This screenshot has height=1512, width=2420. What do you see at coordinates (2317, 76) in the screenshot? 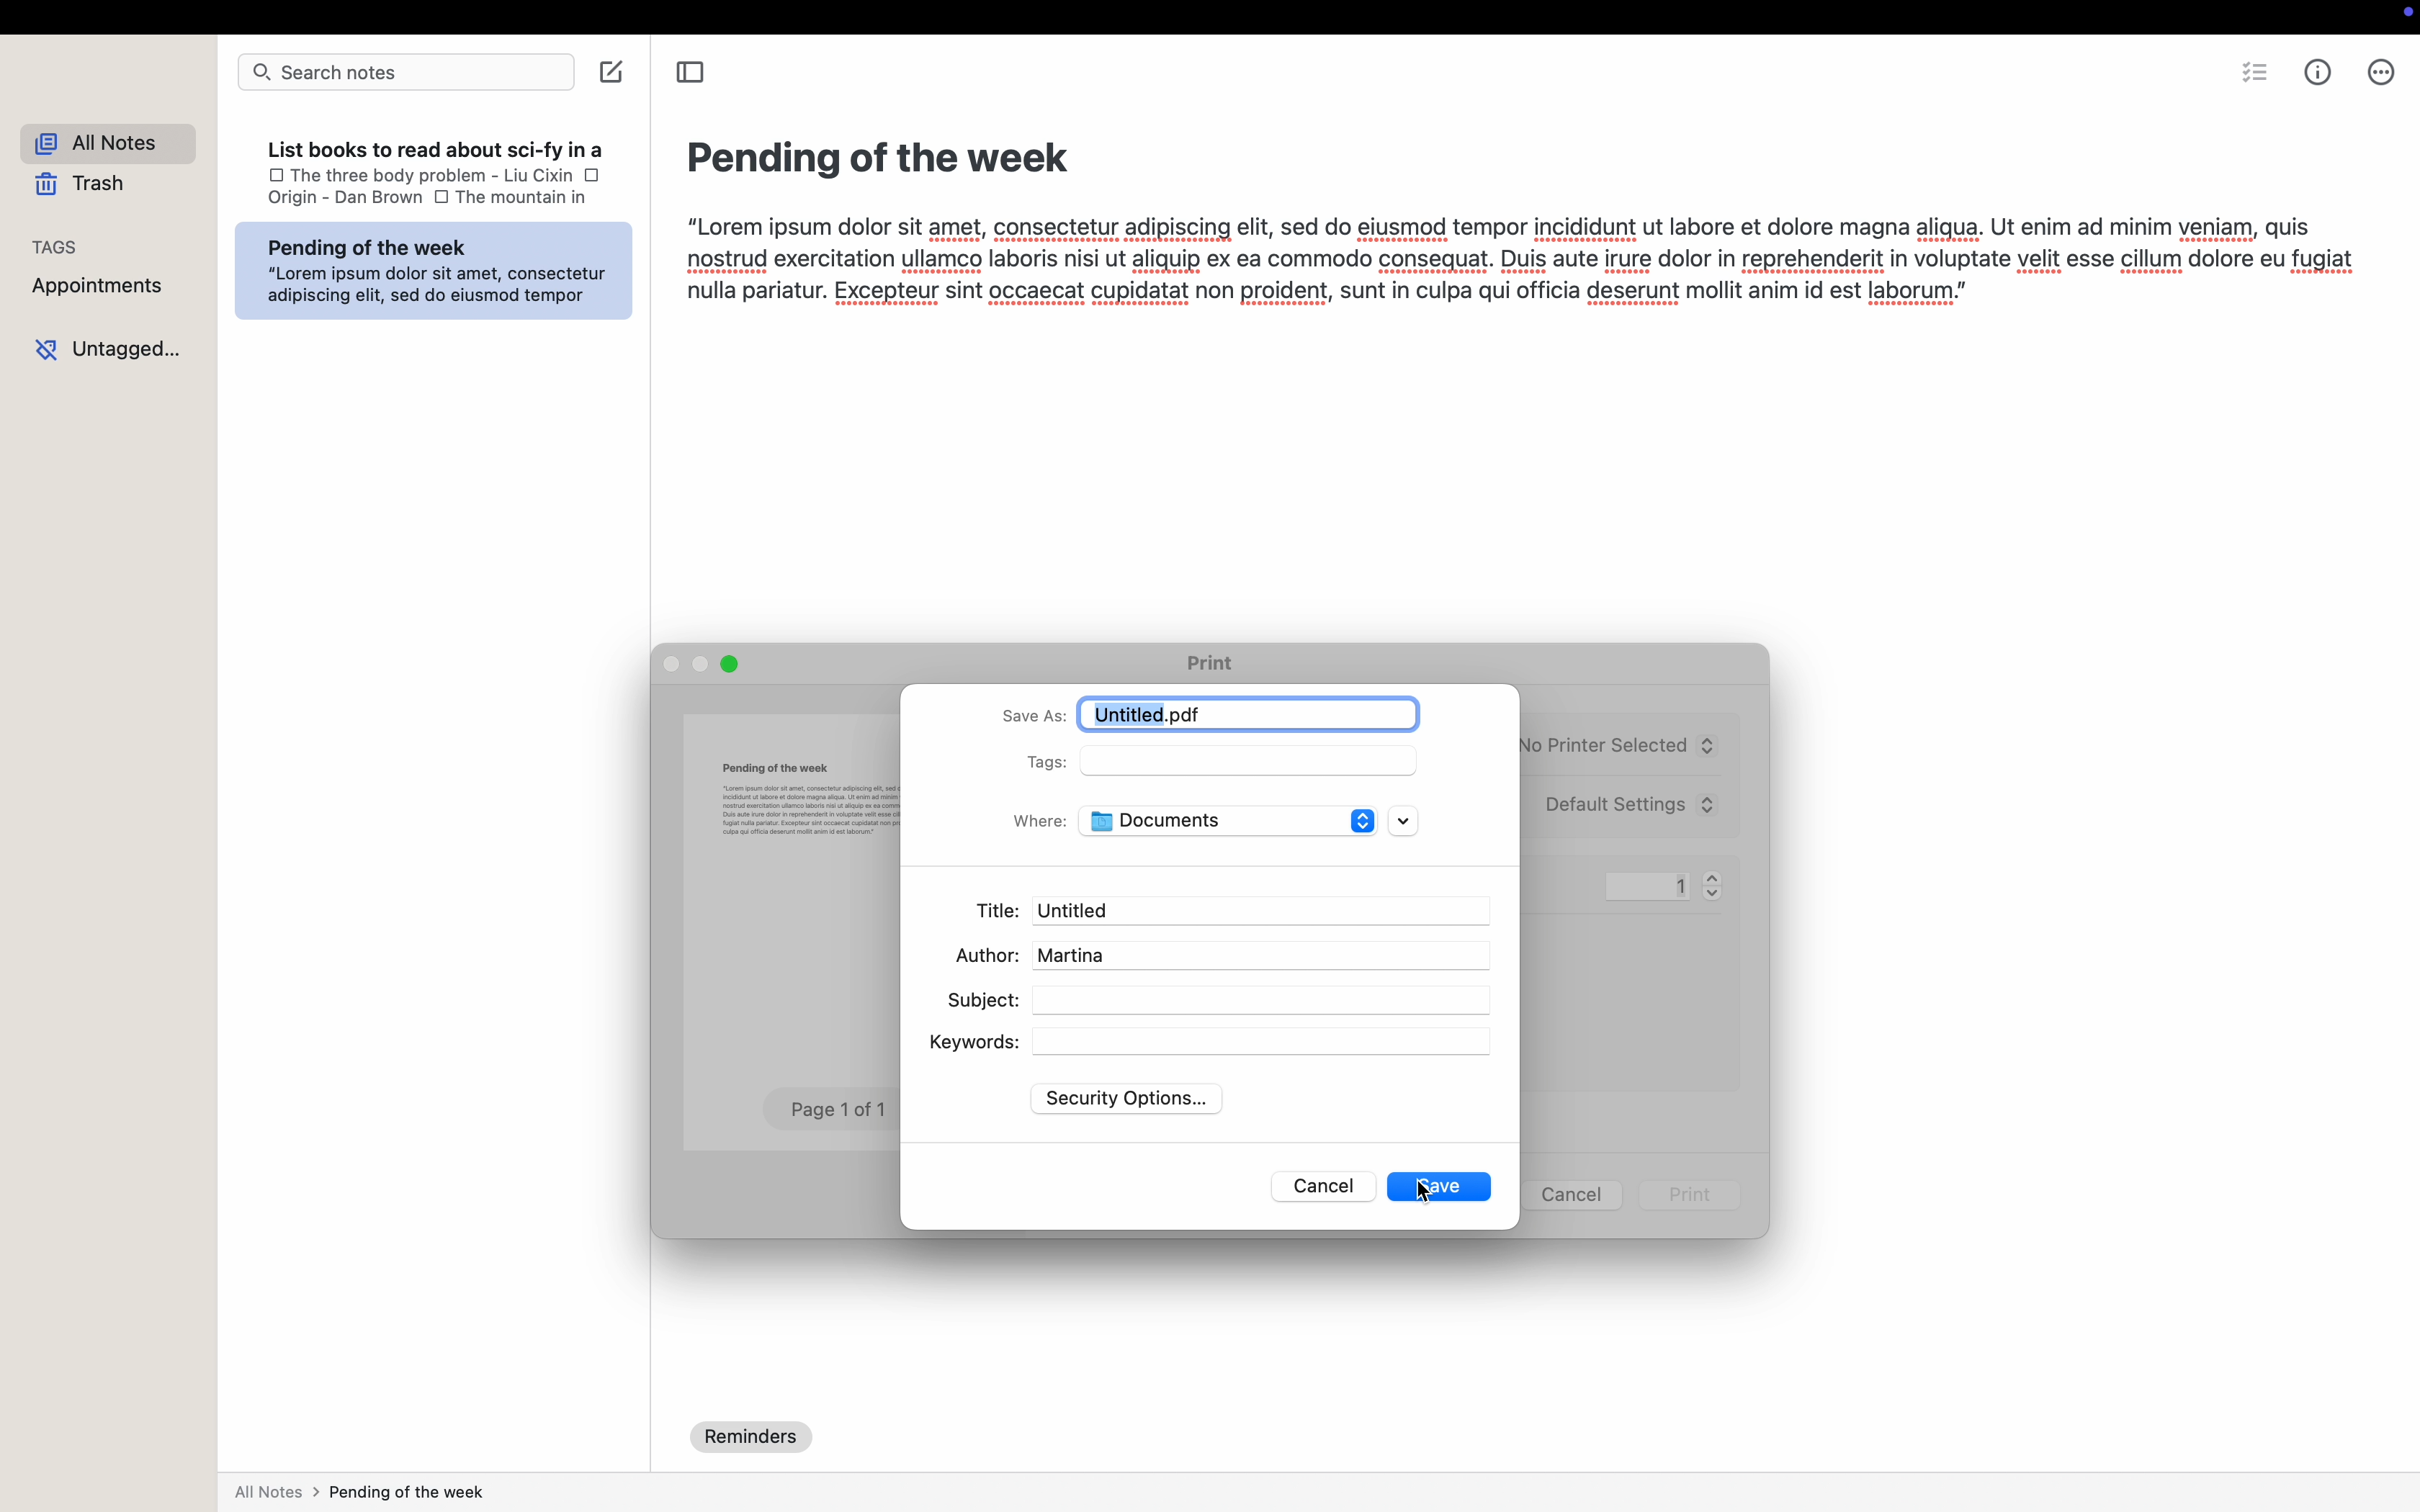
I see `metrics` at bounding box center [2317, 76].